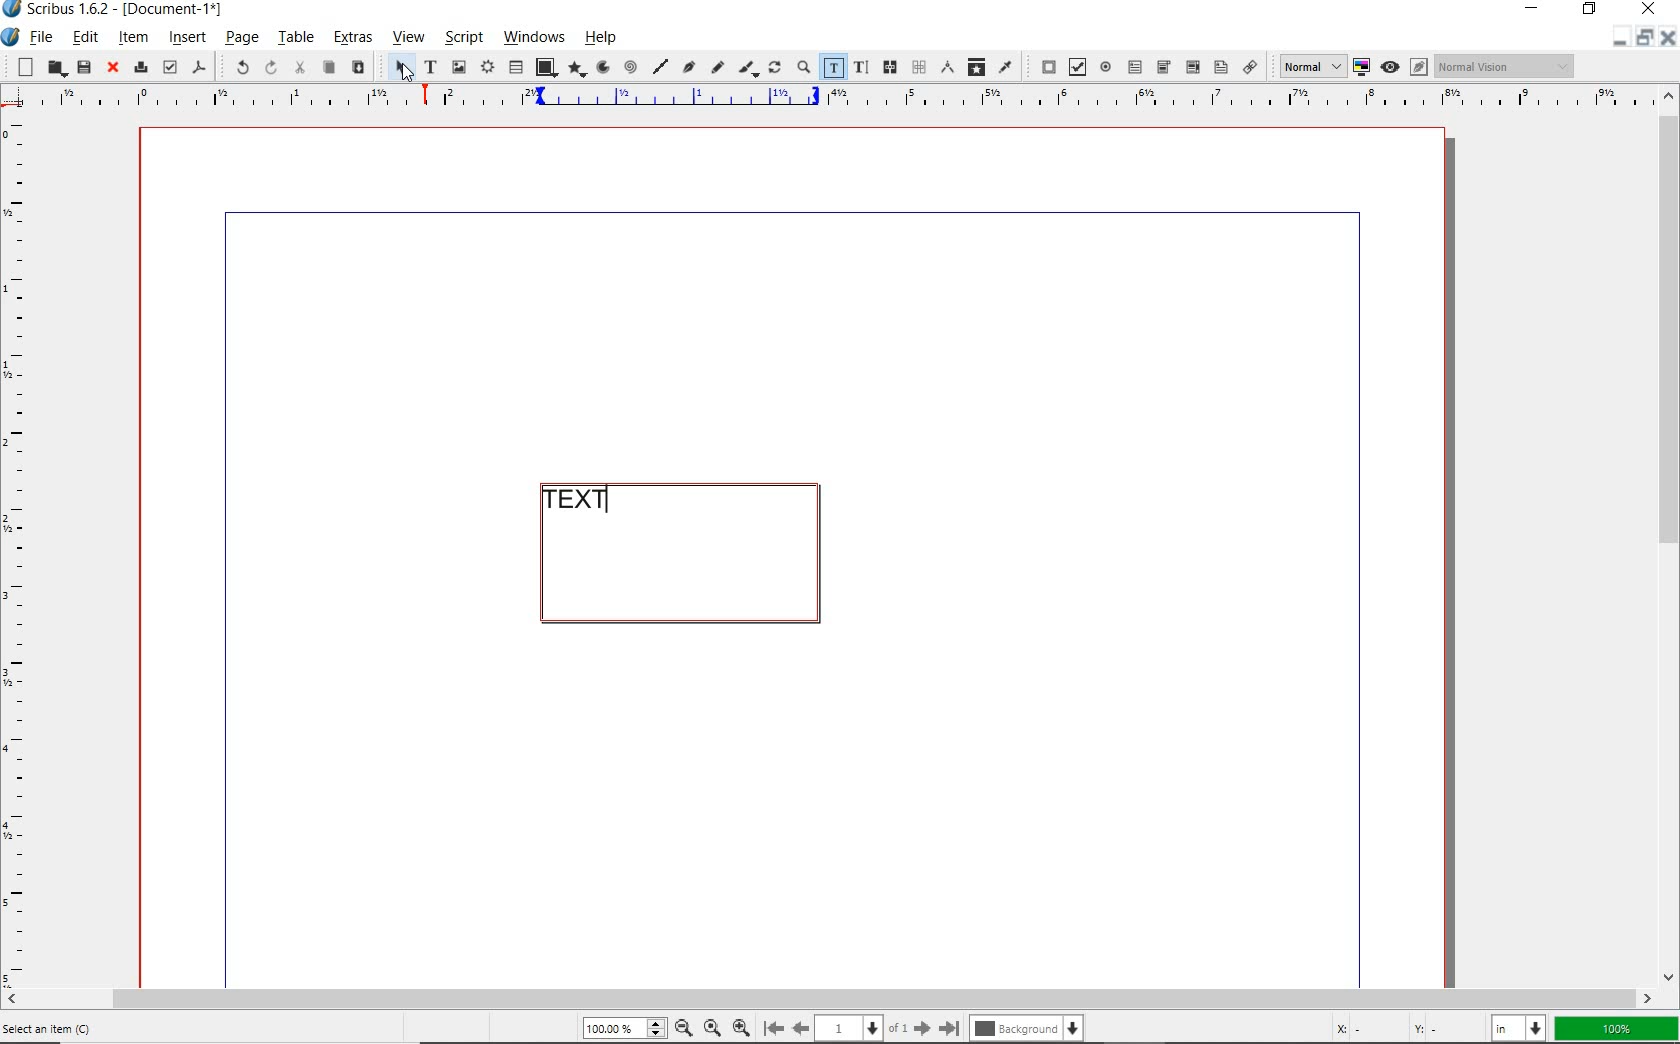  Describe the element at coordinates (515, 68) in the screenshot. I see `table` at that location.